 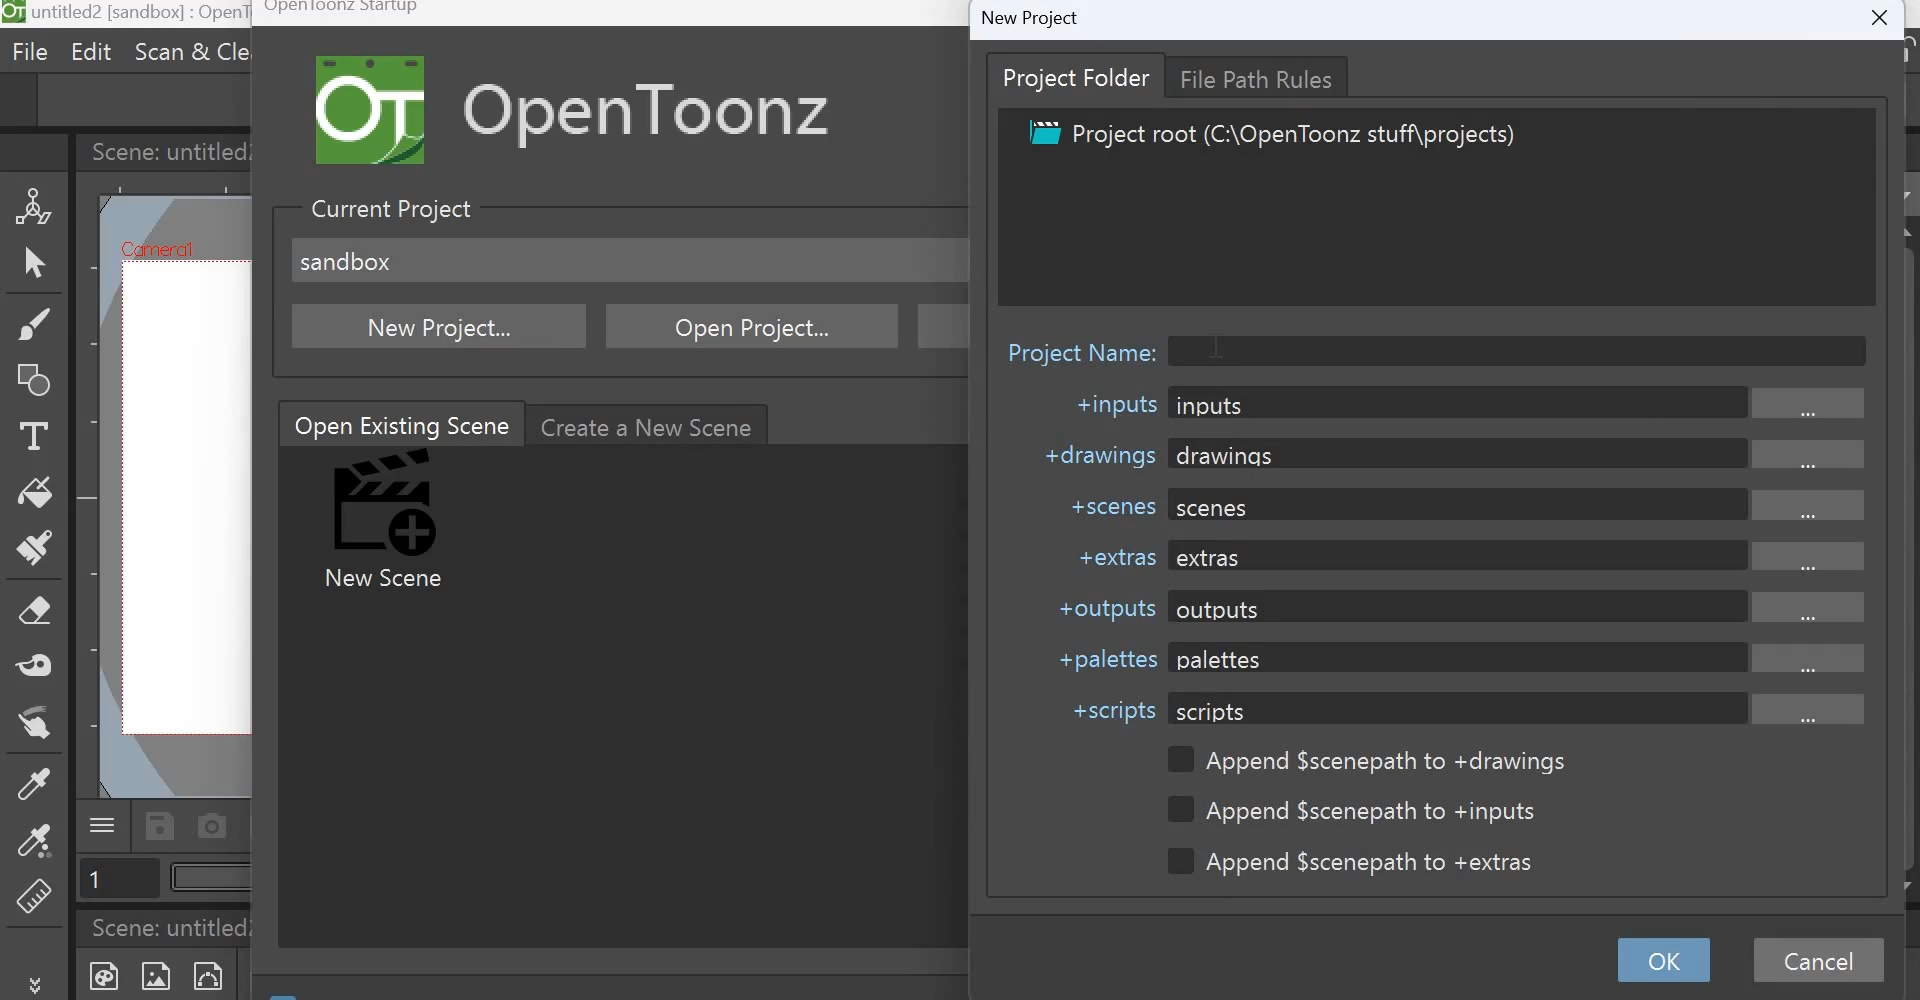 I want to click on untitled 2[sandbox] : OpenToonz, so click(x=127, y=15).